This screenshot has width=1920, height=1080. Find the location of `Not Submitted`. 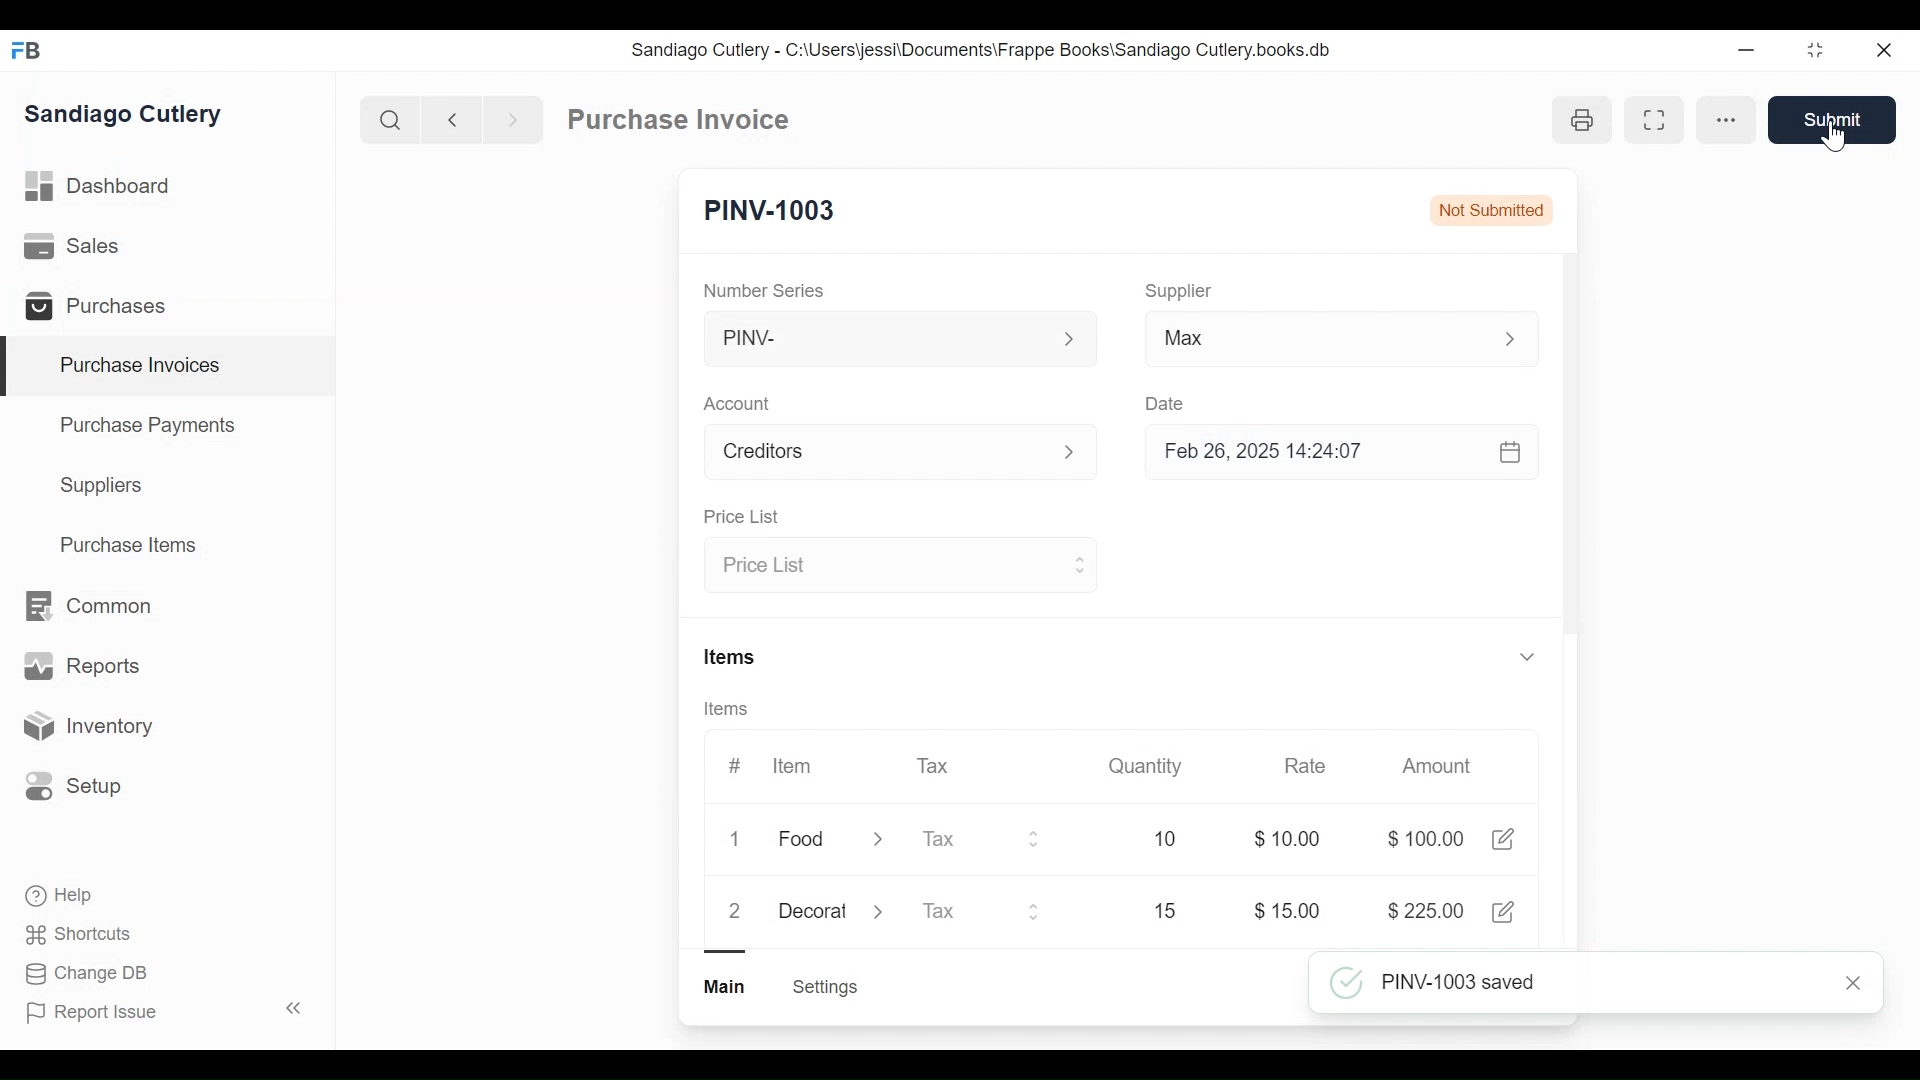

Not Submitted is located at coordinates (1494, 211).